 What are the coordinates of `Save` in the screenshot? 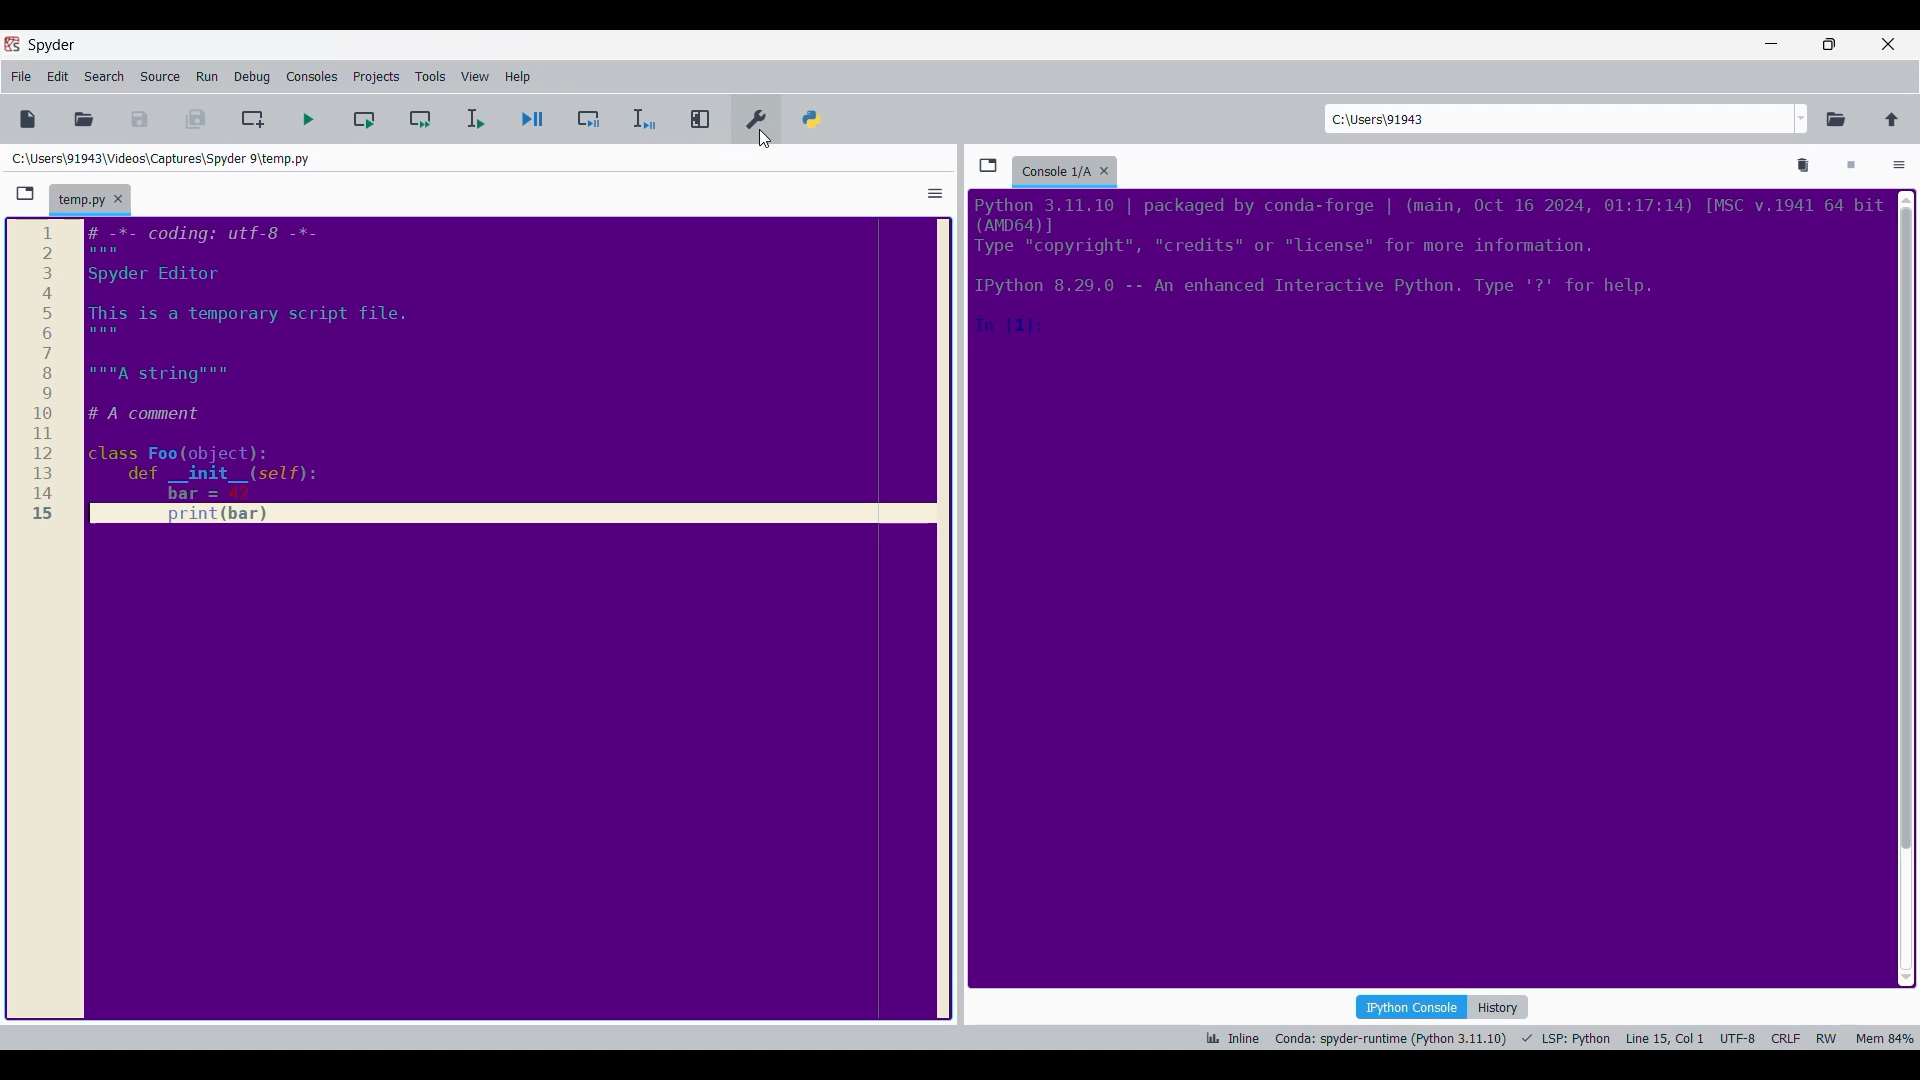 It's located at (140, 119).